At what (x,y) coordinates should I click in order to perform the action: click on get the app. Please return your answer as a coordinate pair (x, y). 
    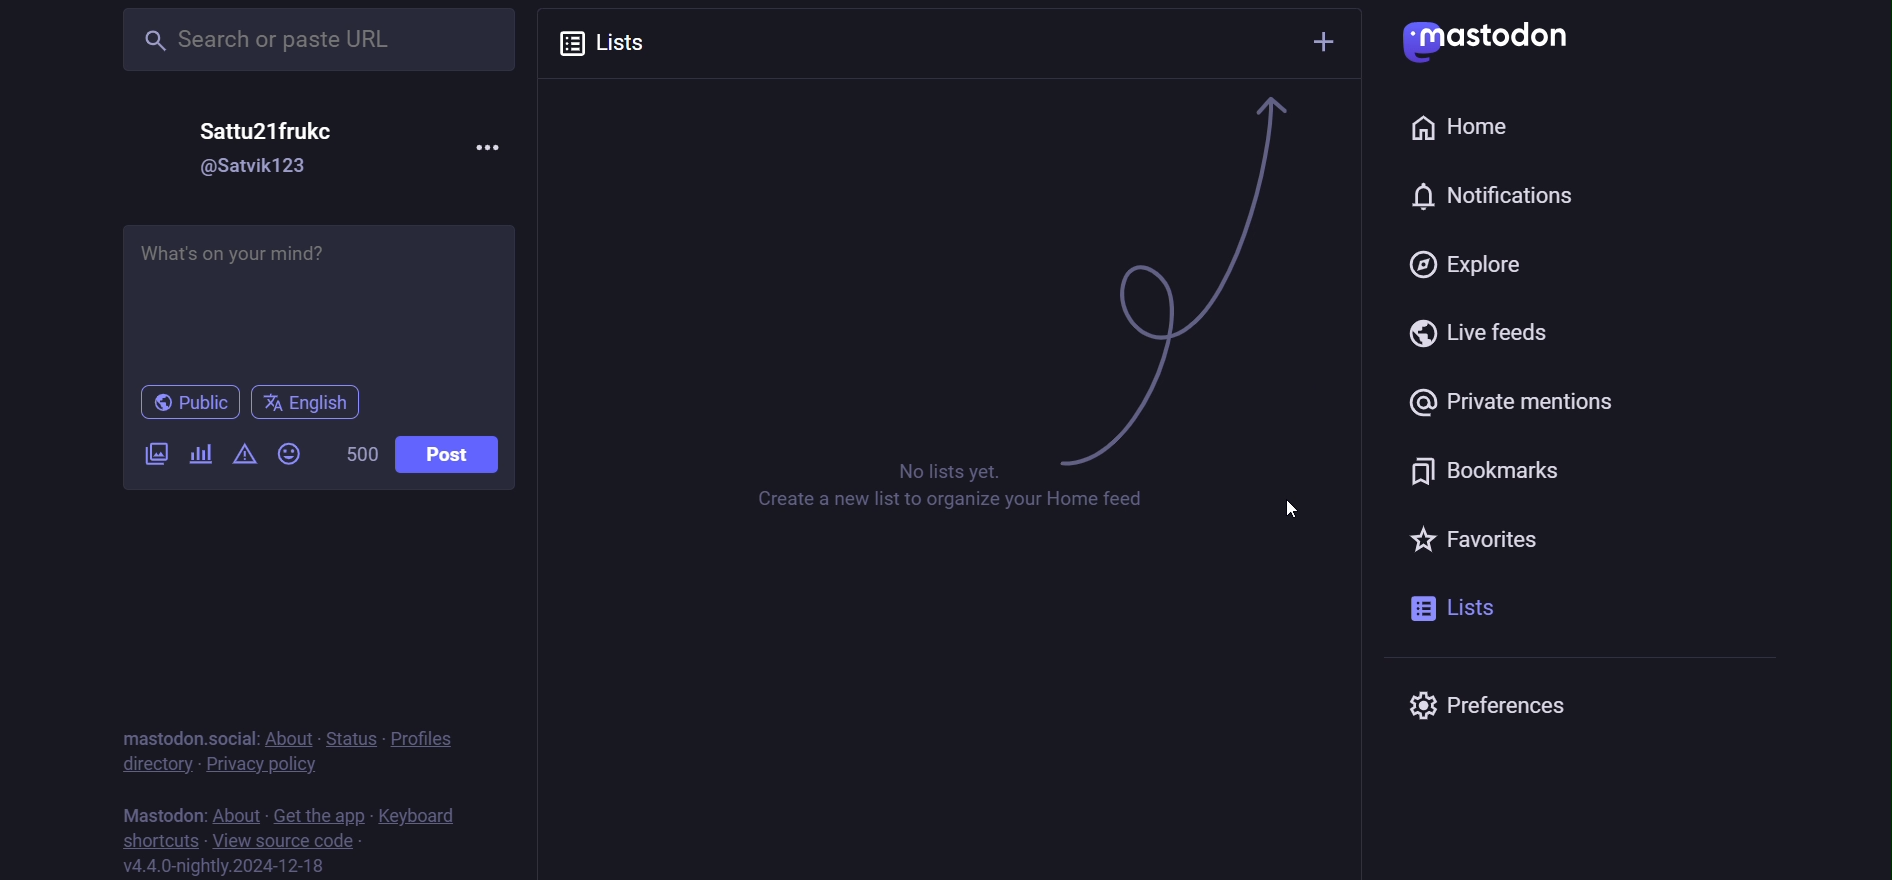
    Looking at the image, I should click on (318, 811).